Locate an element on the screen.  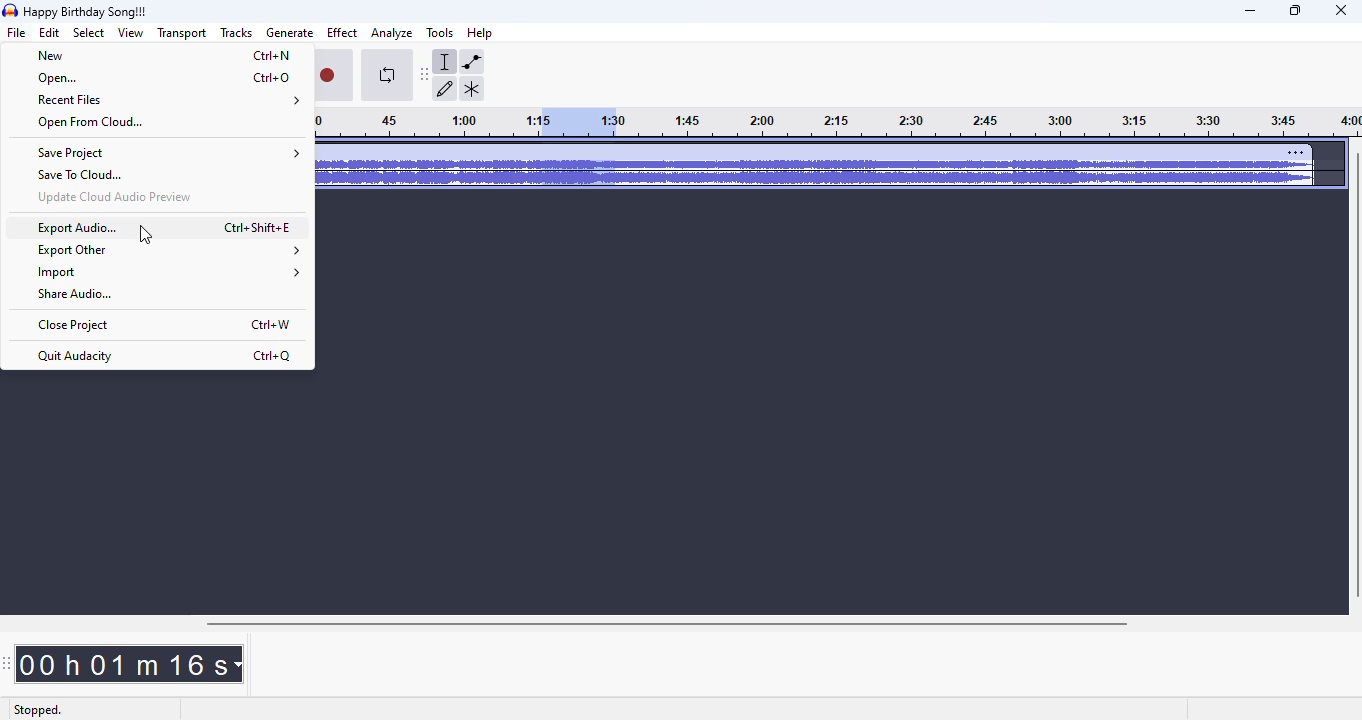
quit audacity is located at coordinates (75, 357).